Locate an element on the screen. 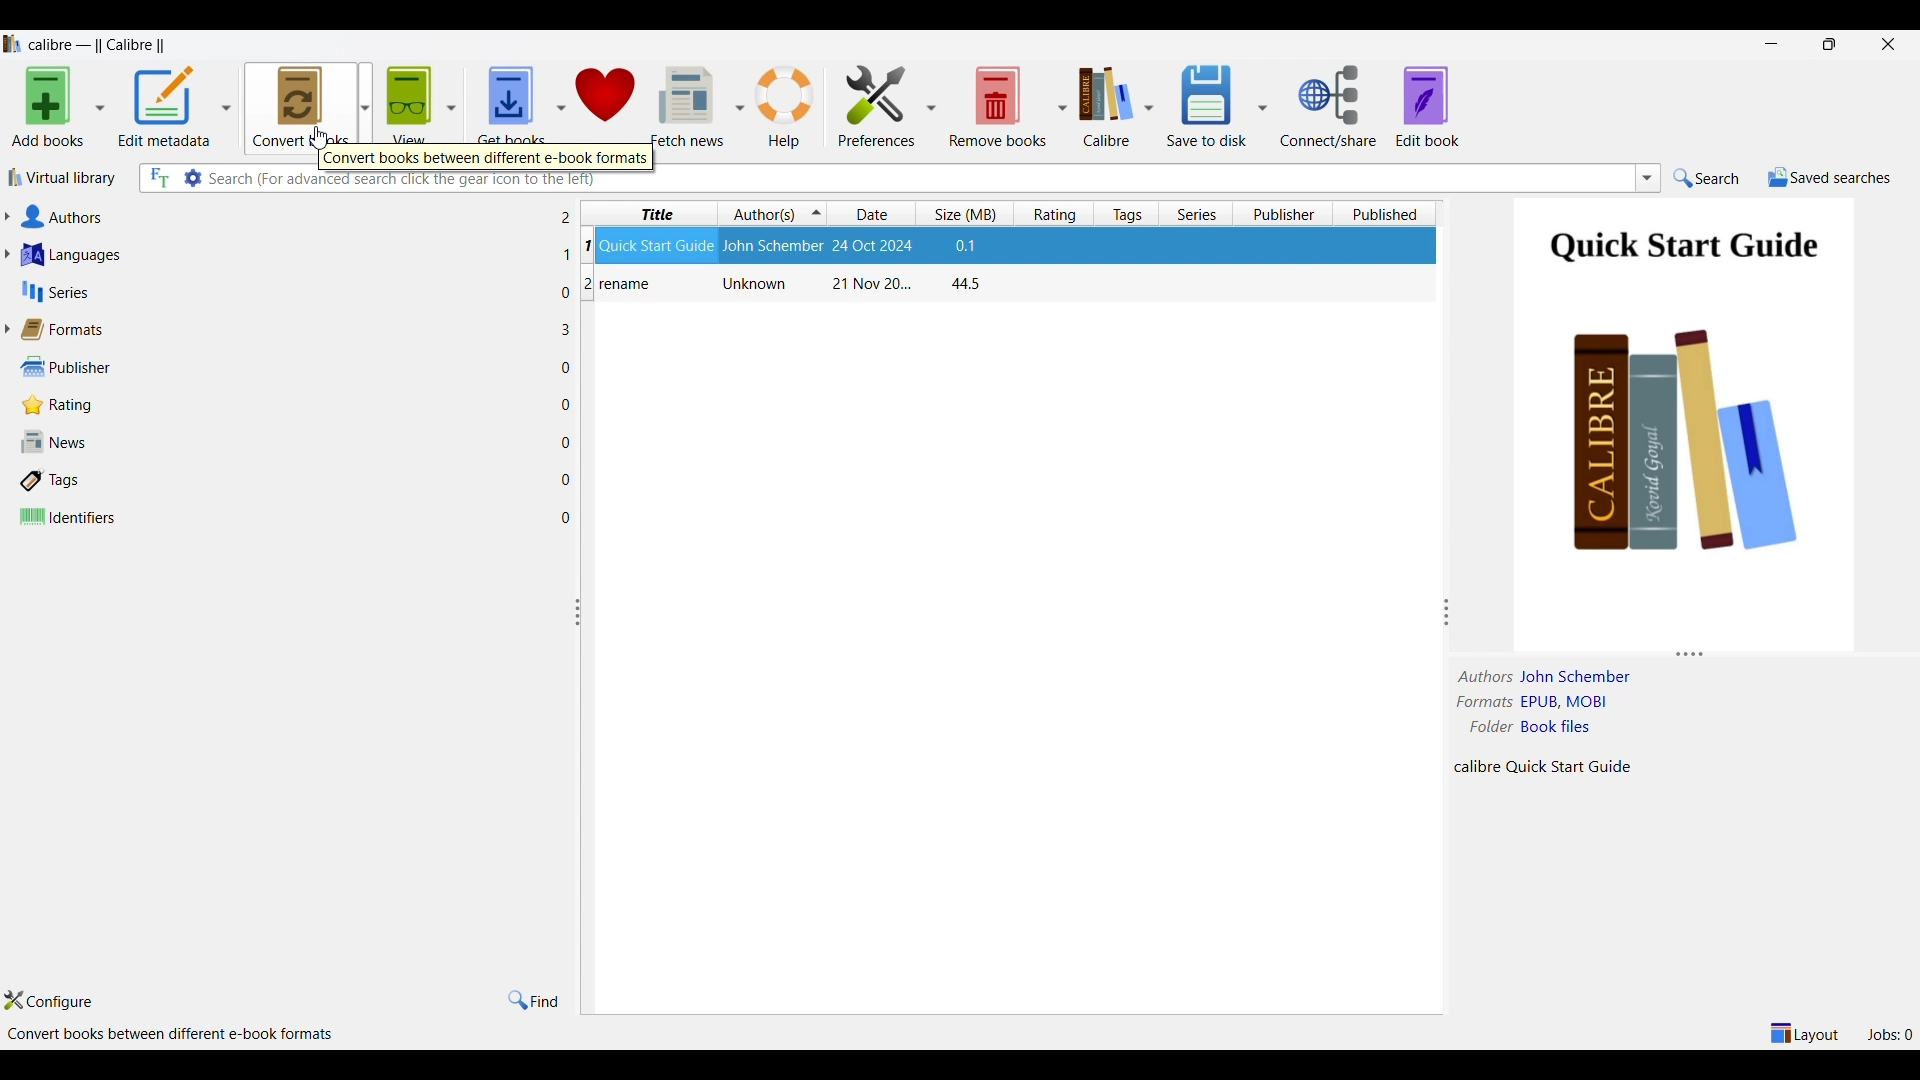 This screenshot has height=1080, width=1920. Save options is located at coordinates (1261, 107).